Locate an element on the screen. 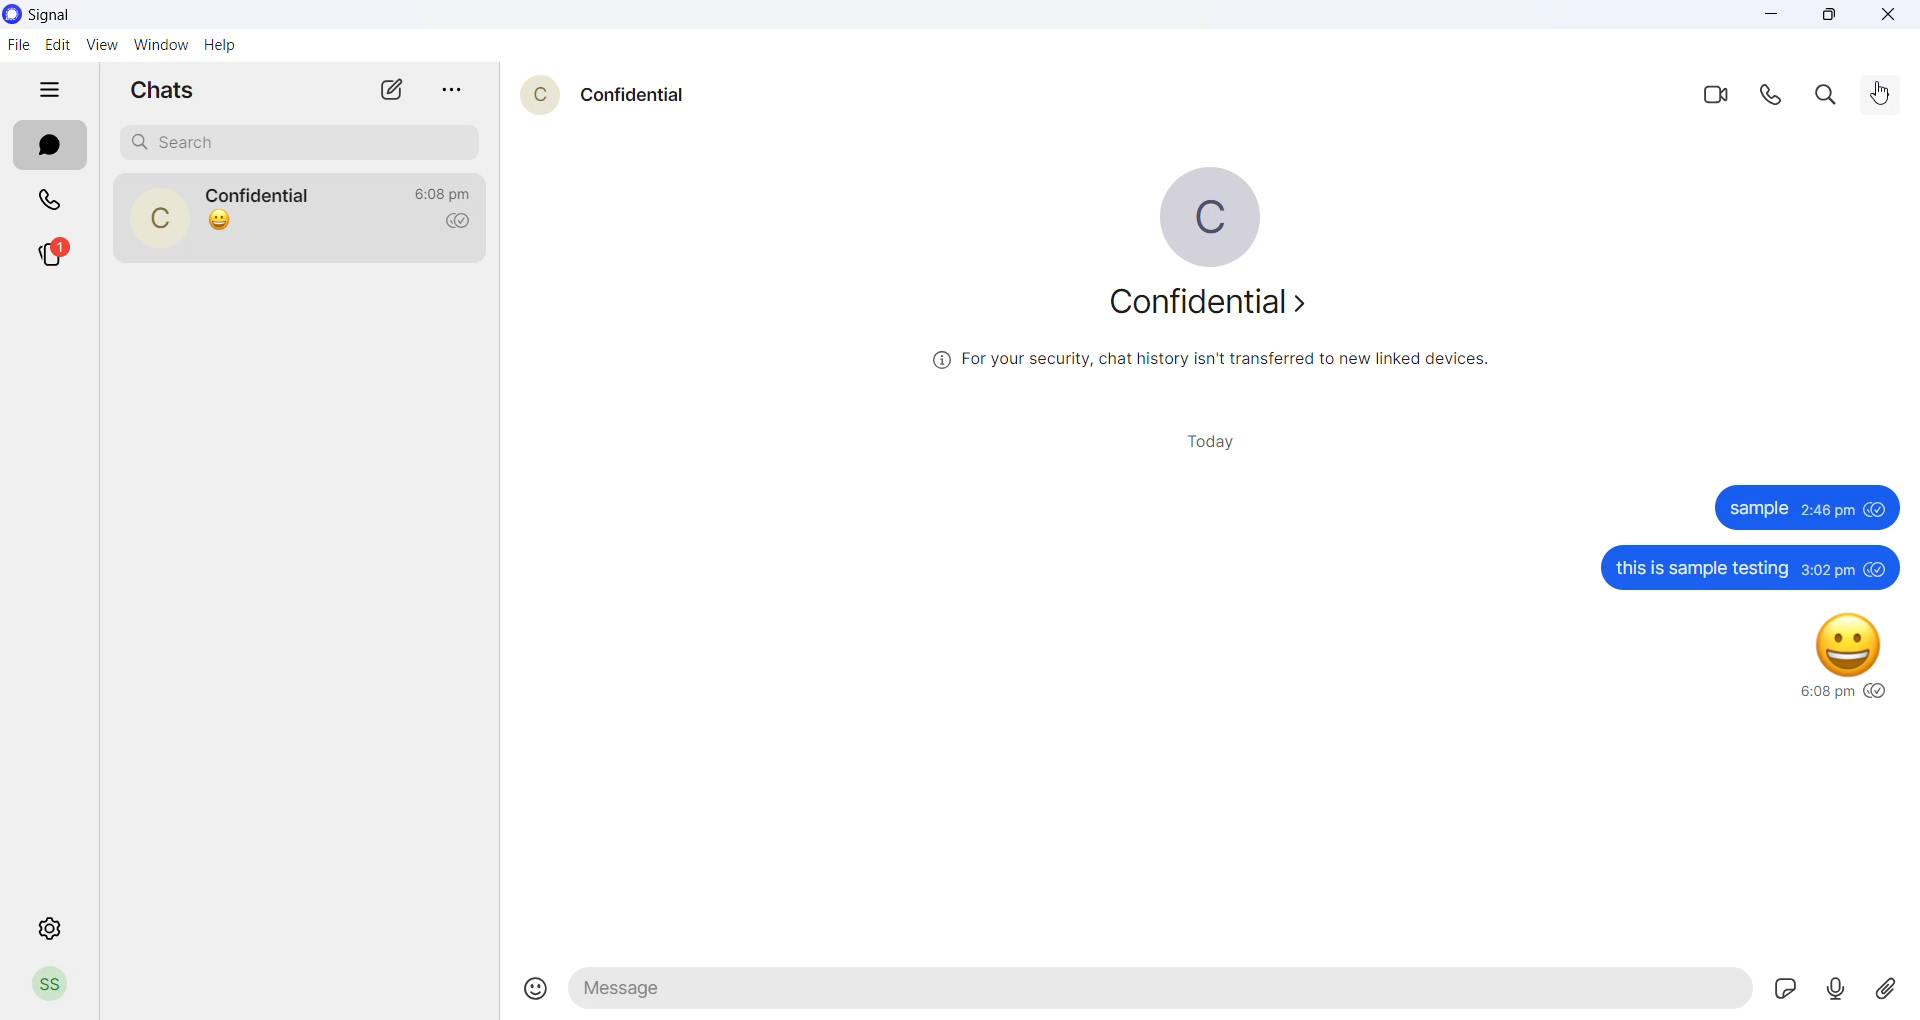  cursor is located at coordinates (291, 230).